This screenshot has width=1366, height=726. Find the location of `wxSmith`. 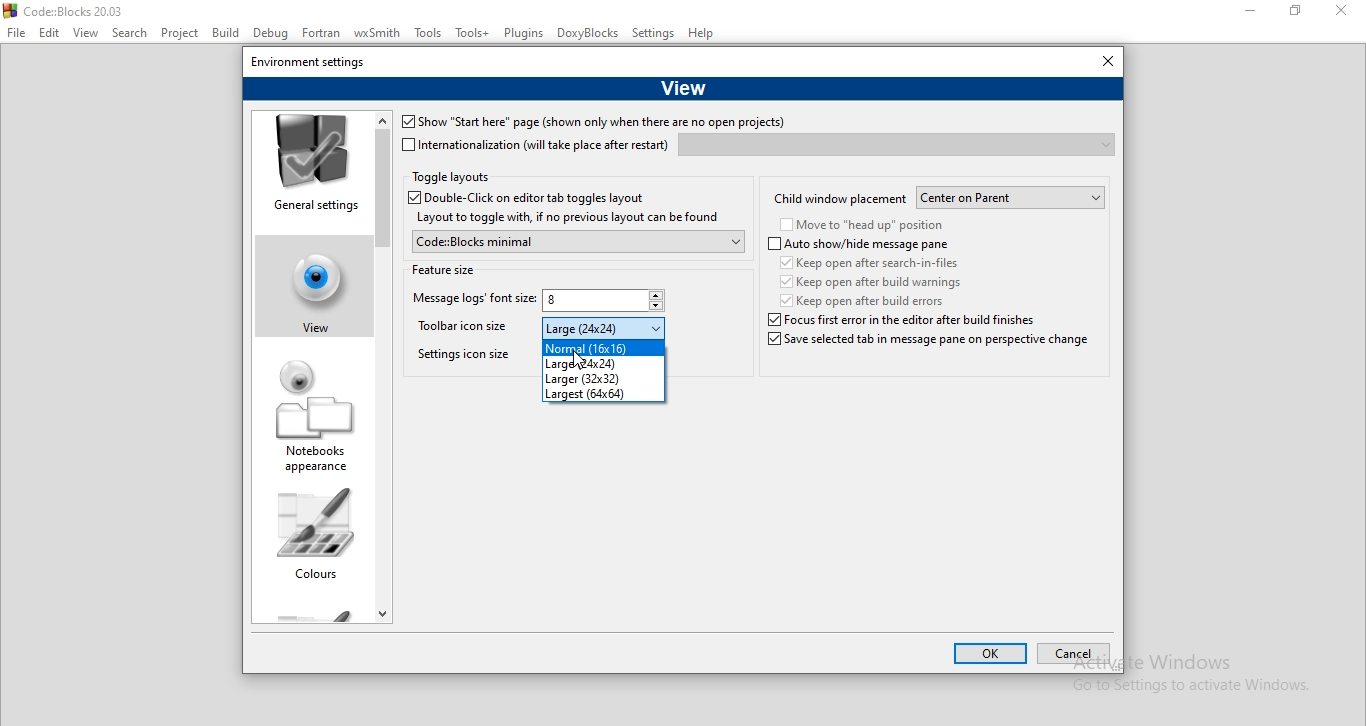

wxSmith is located at coordinates (380, 34).